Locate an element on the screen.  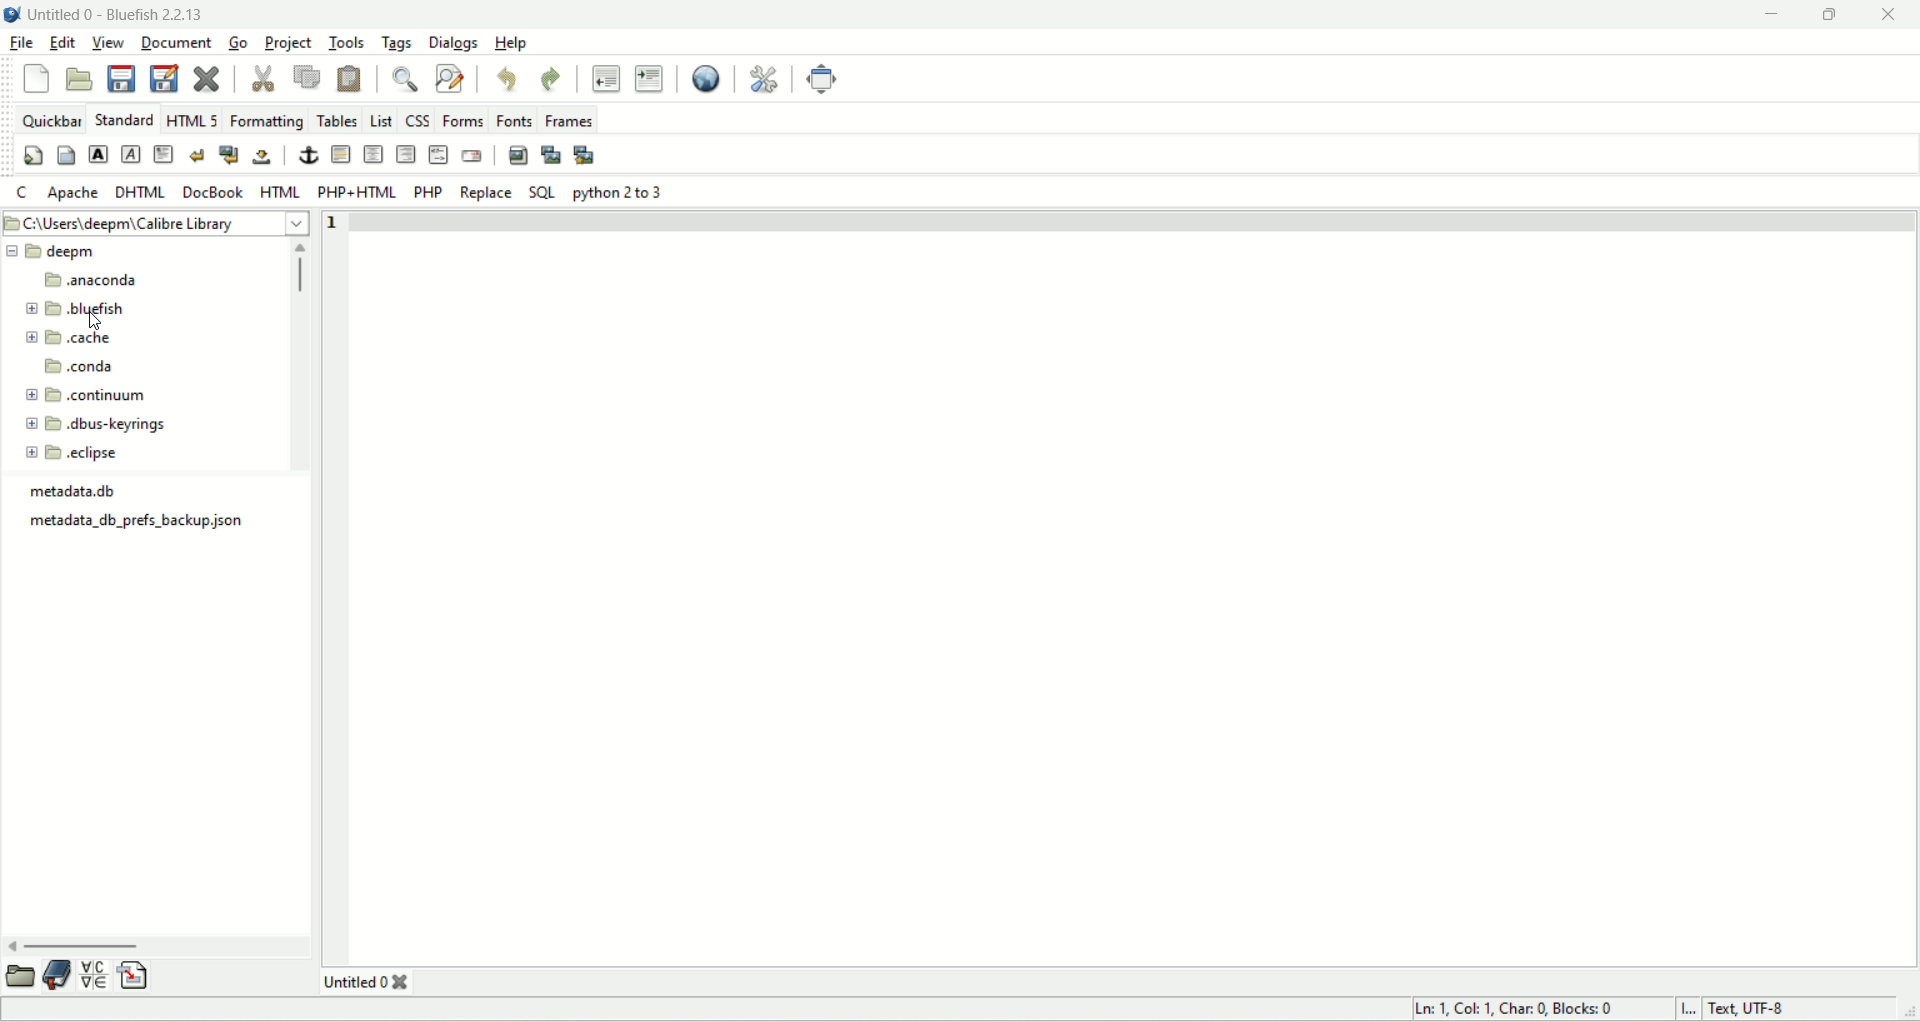
ln, col, char, blocks is located at coordinates (1515, 1010).